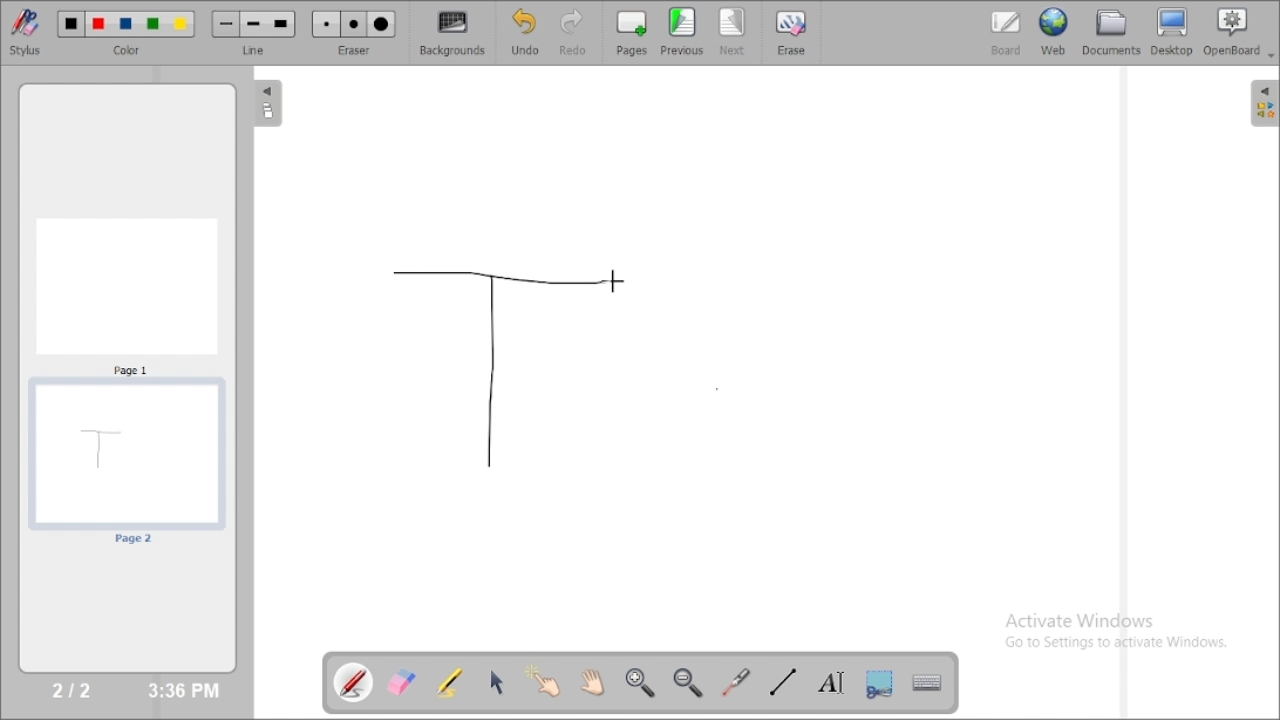  What do you see at coordinates (591, 681) in the screenshot?
I see `scroll page` at bounding box center [591, 681].